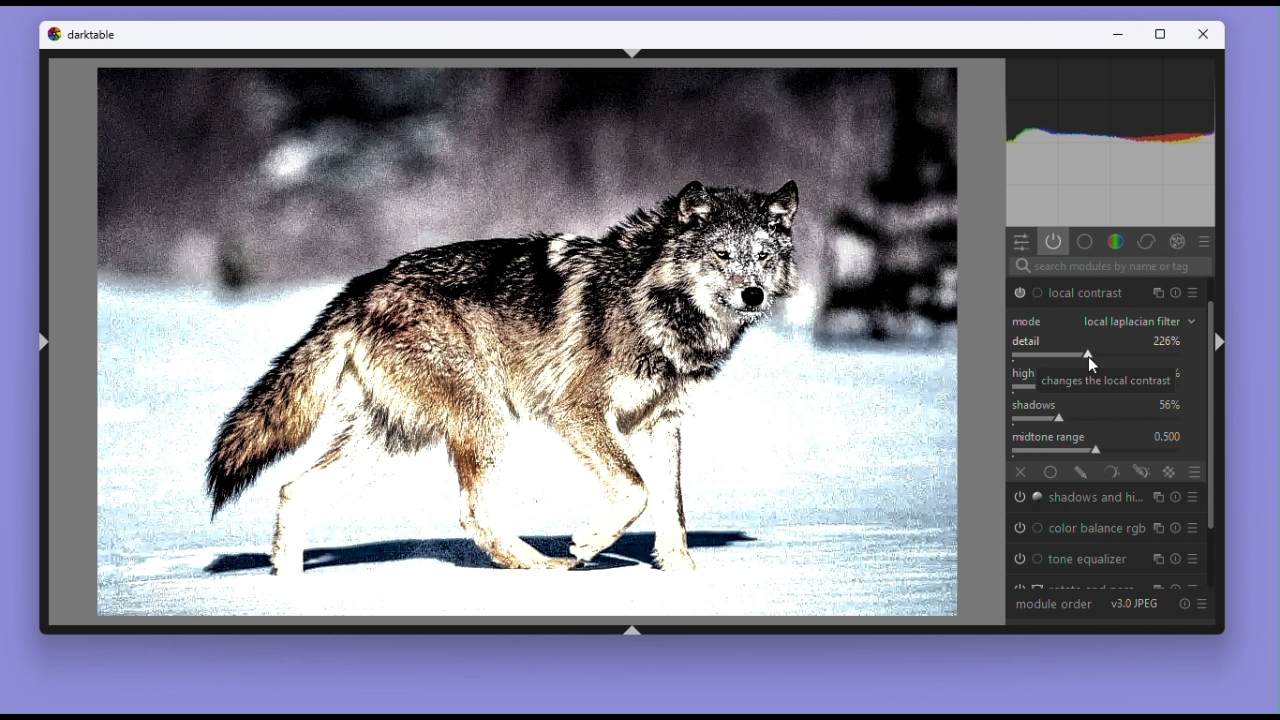  What do you see at coordinates (1091, 366) in the screenshot?
I see `cursor` at bounding box center [1091, 366].